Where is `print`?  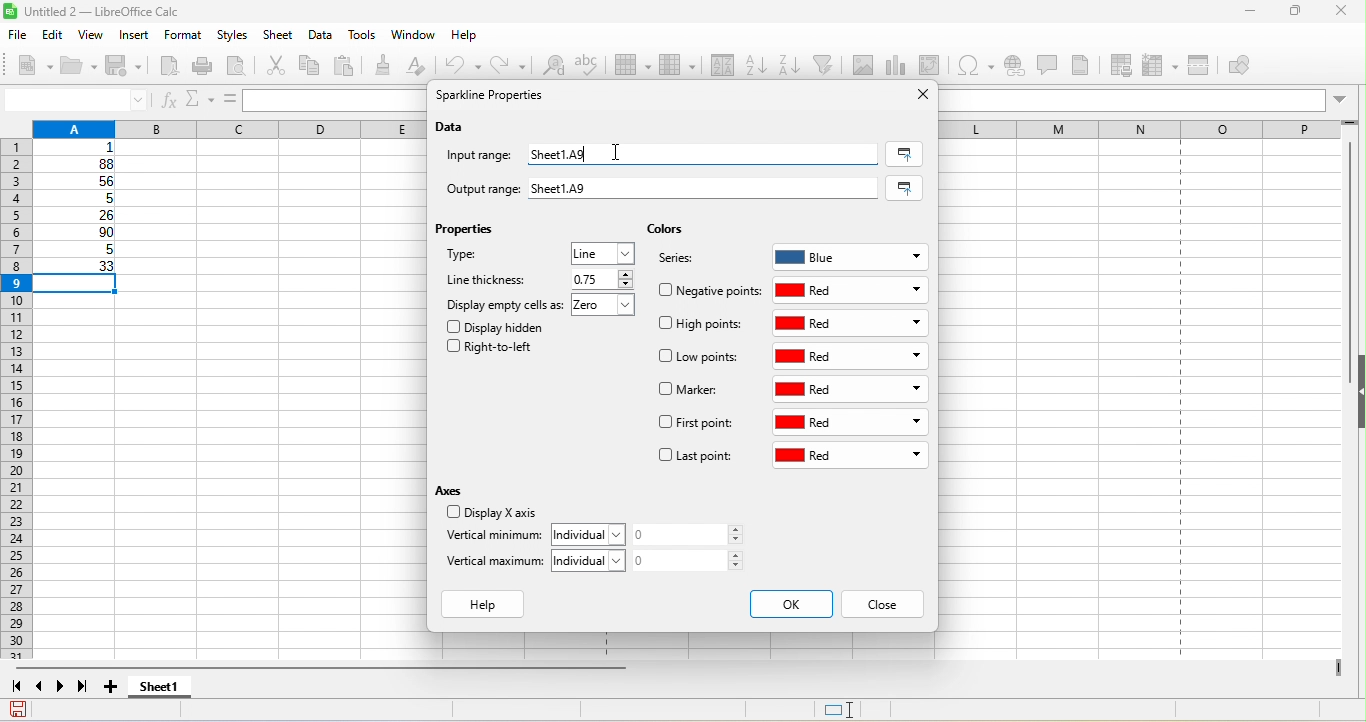 print is located at coordinates (207, 66).